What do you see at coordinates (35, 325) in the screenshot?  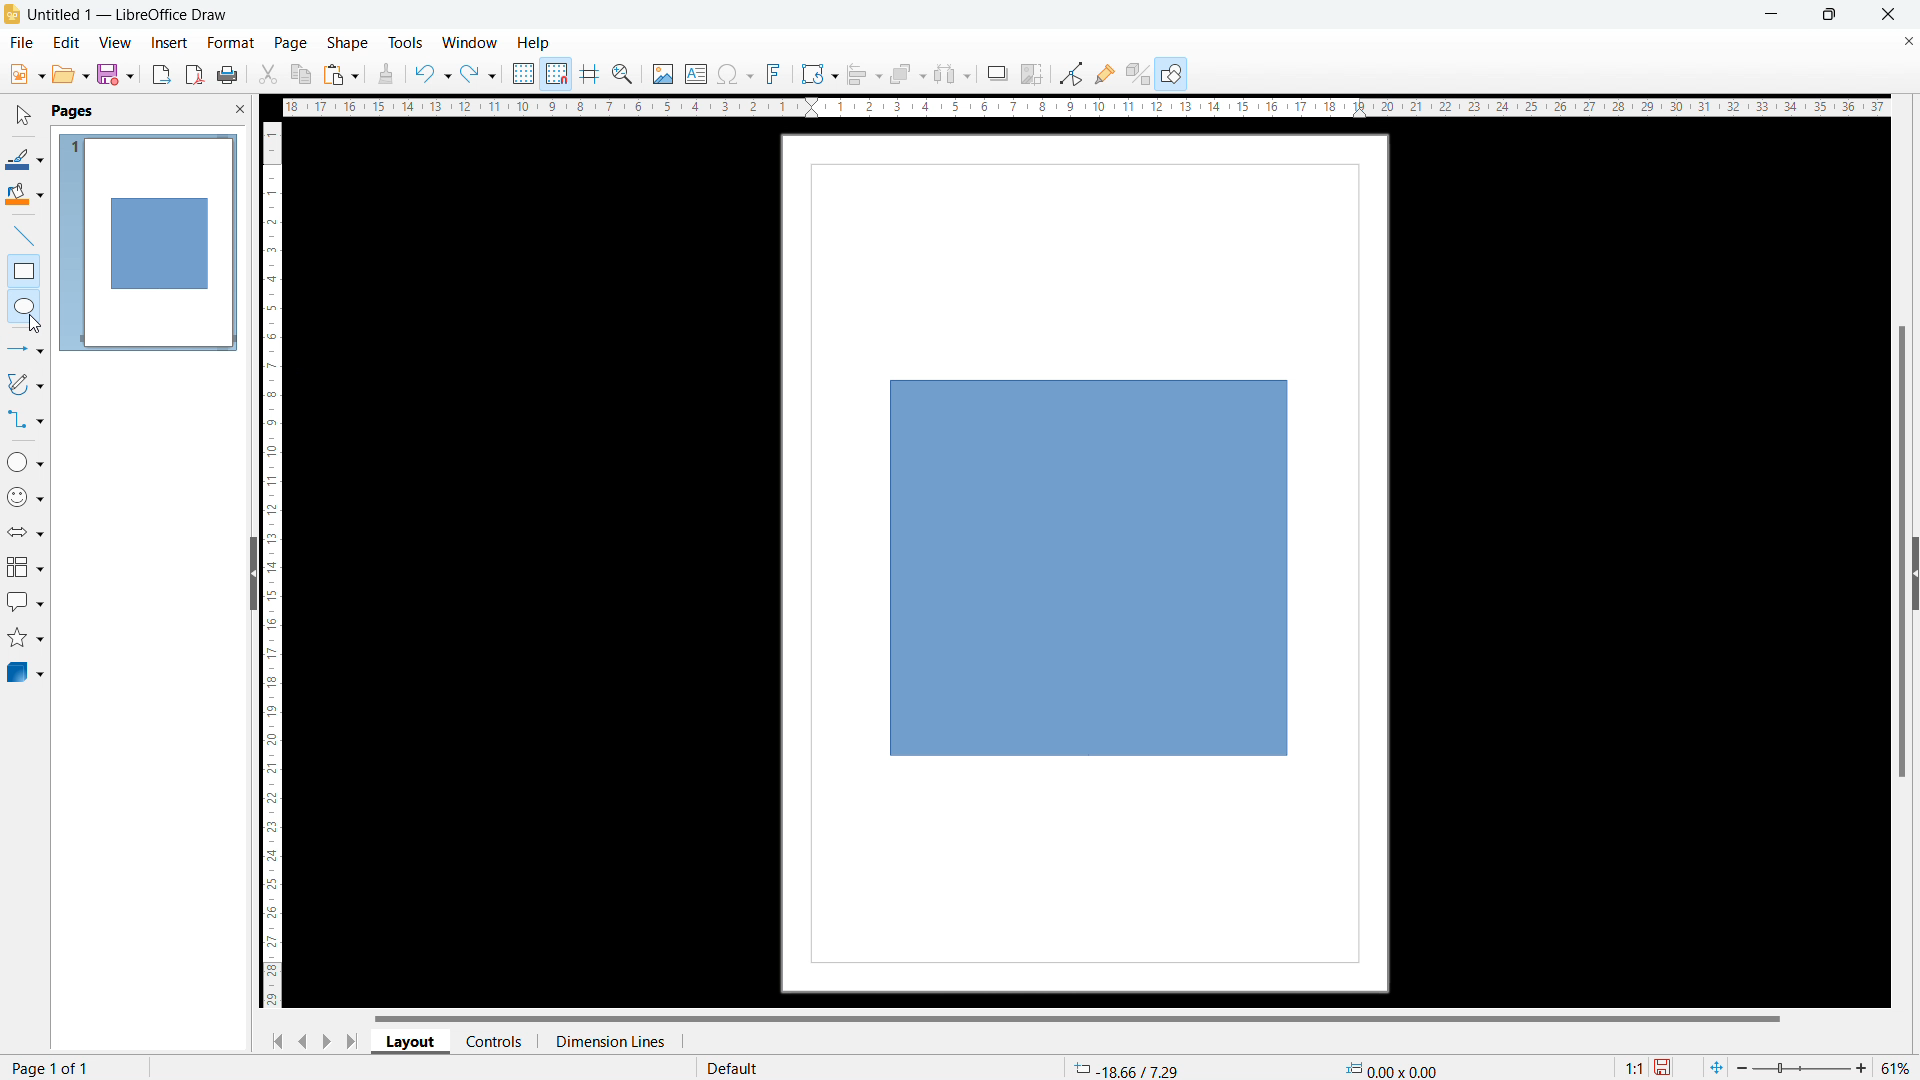 I see `cursor` at bounding box center [35, 325].